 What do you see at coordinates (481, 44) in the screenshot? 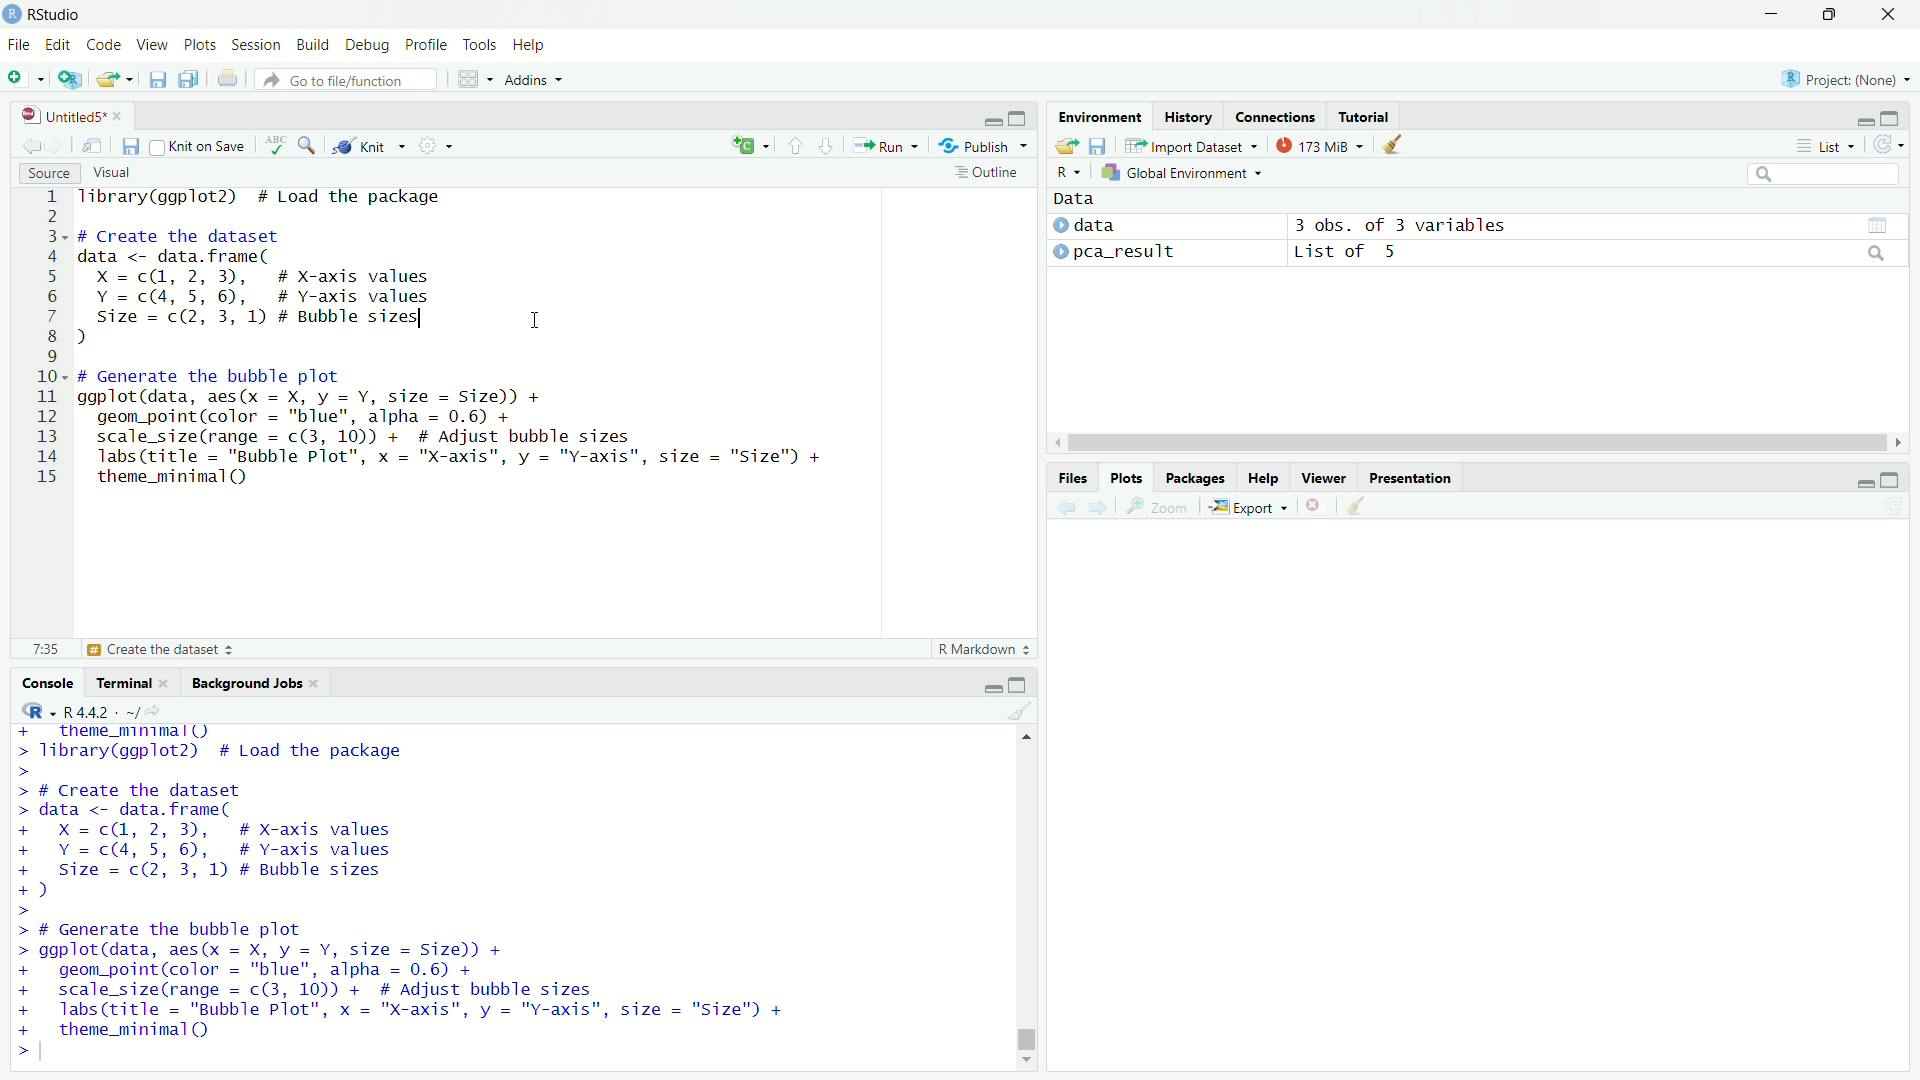
I see `tools` at bounding box center [481, 44].